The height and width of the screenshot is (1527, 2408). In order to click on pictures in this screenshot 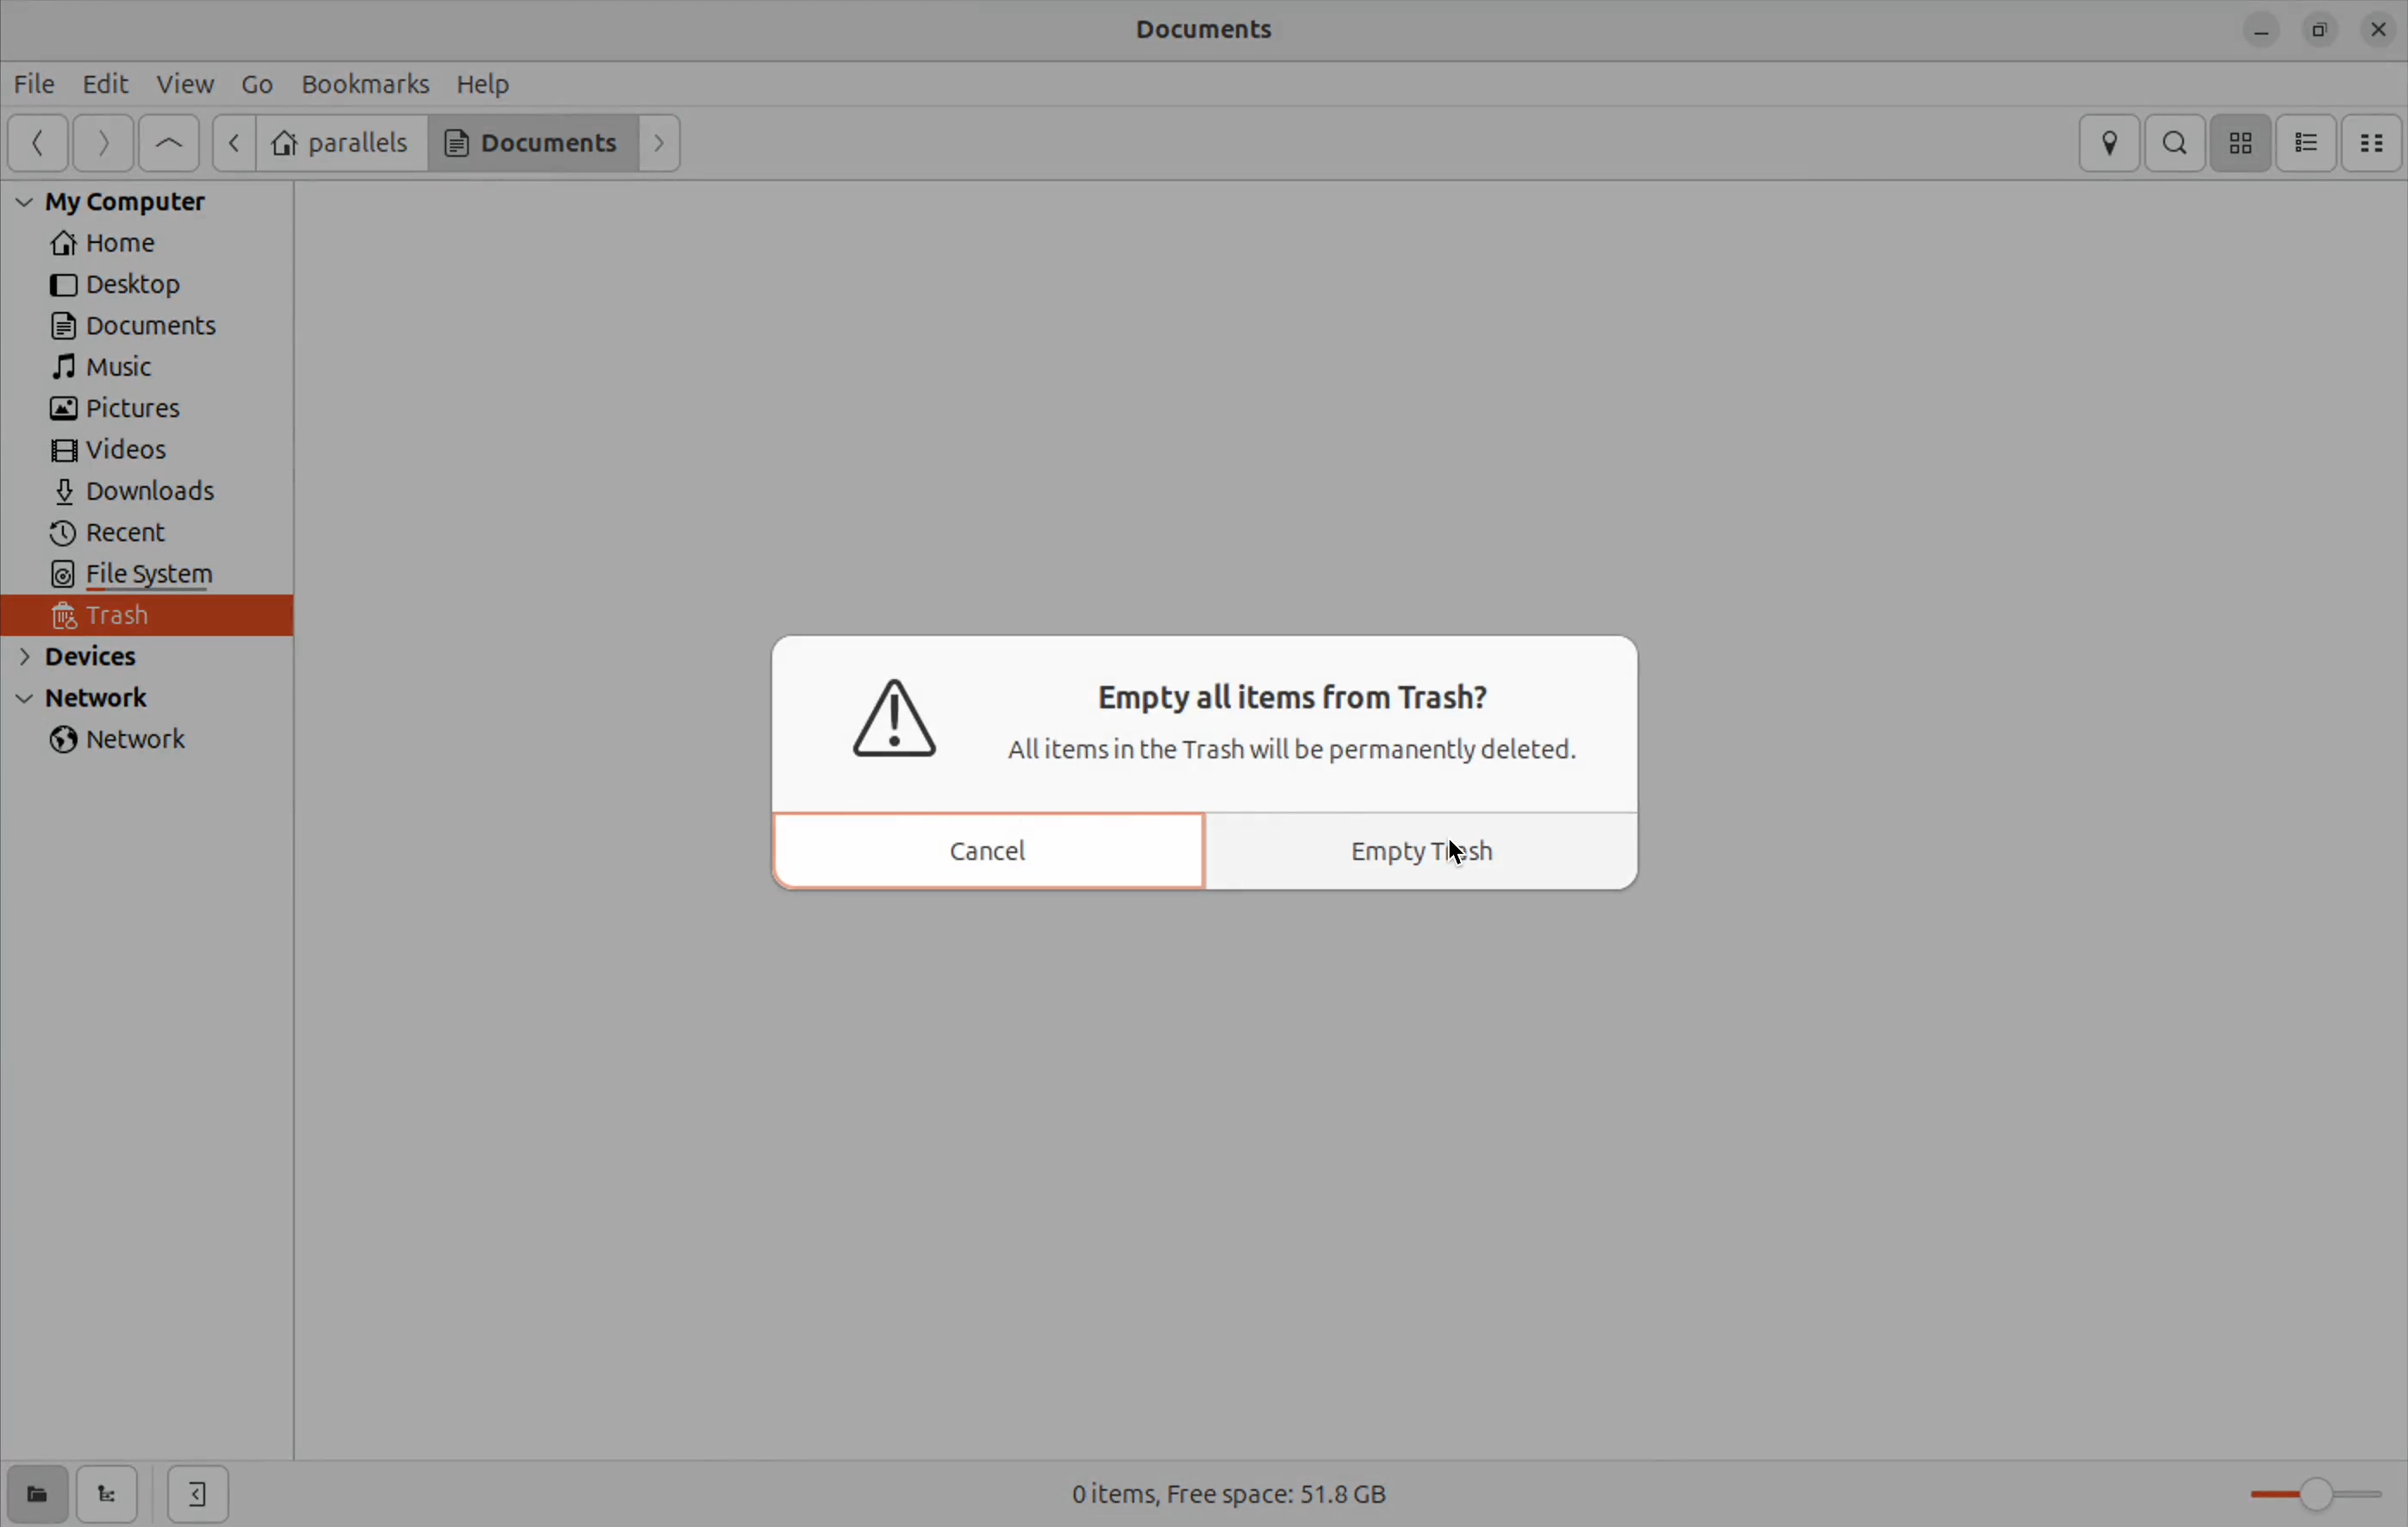, I will do `click(127, 410)`.